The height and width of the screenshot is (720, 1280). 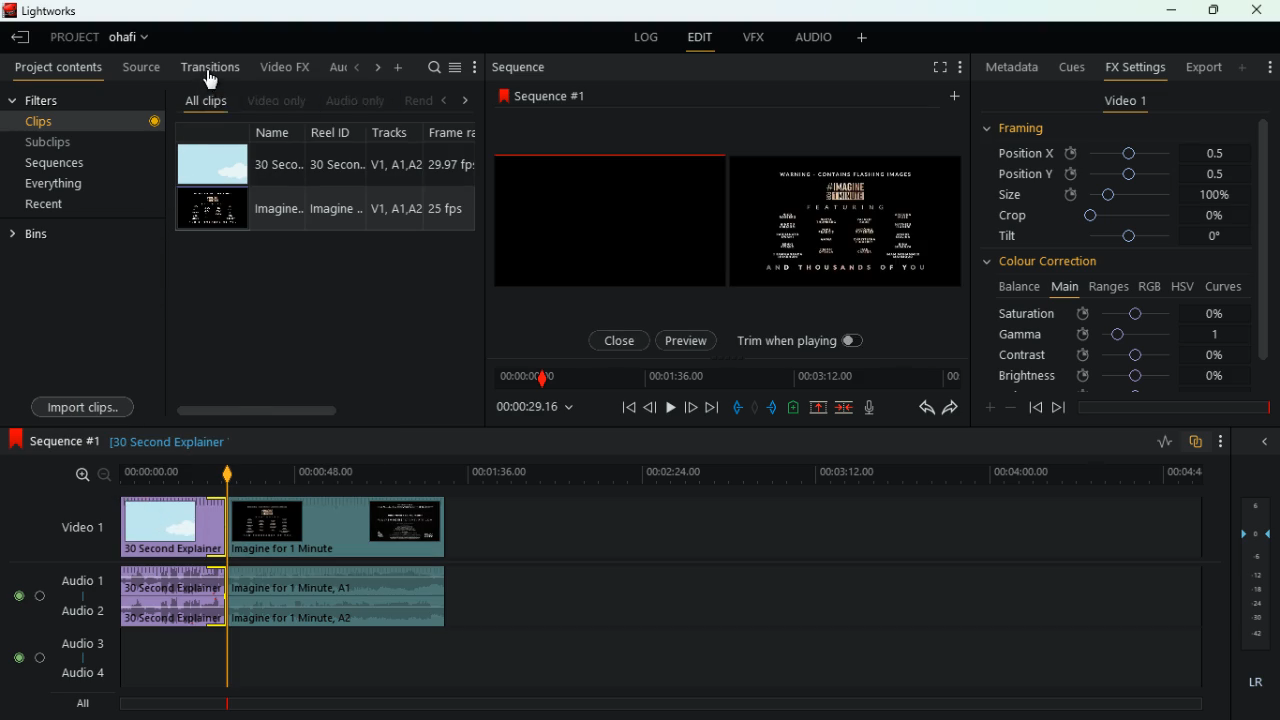 I want to click on minus, so click(x=1014, y=408).